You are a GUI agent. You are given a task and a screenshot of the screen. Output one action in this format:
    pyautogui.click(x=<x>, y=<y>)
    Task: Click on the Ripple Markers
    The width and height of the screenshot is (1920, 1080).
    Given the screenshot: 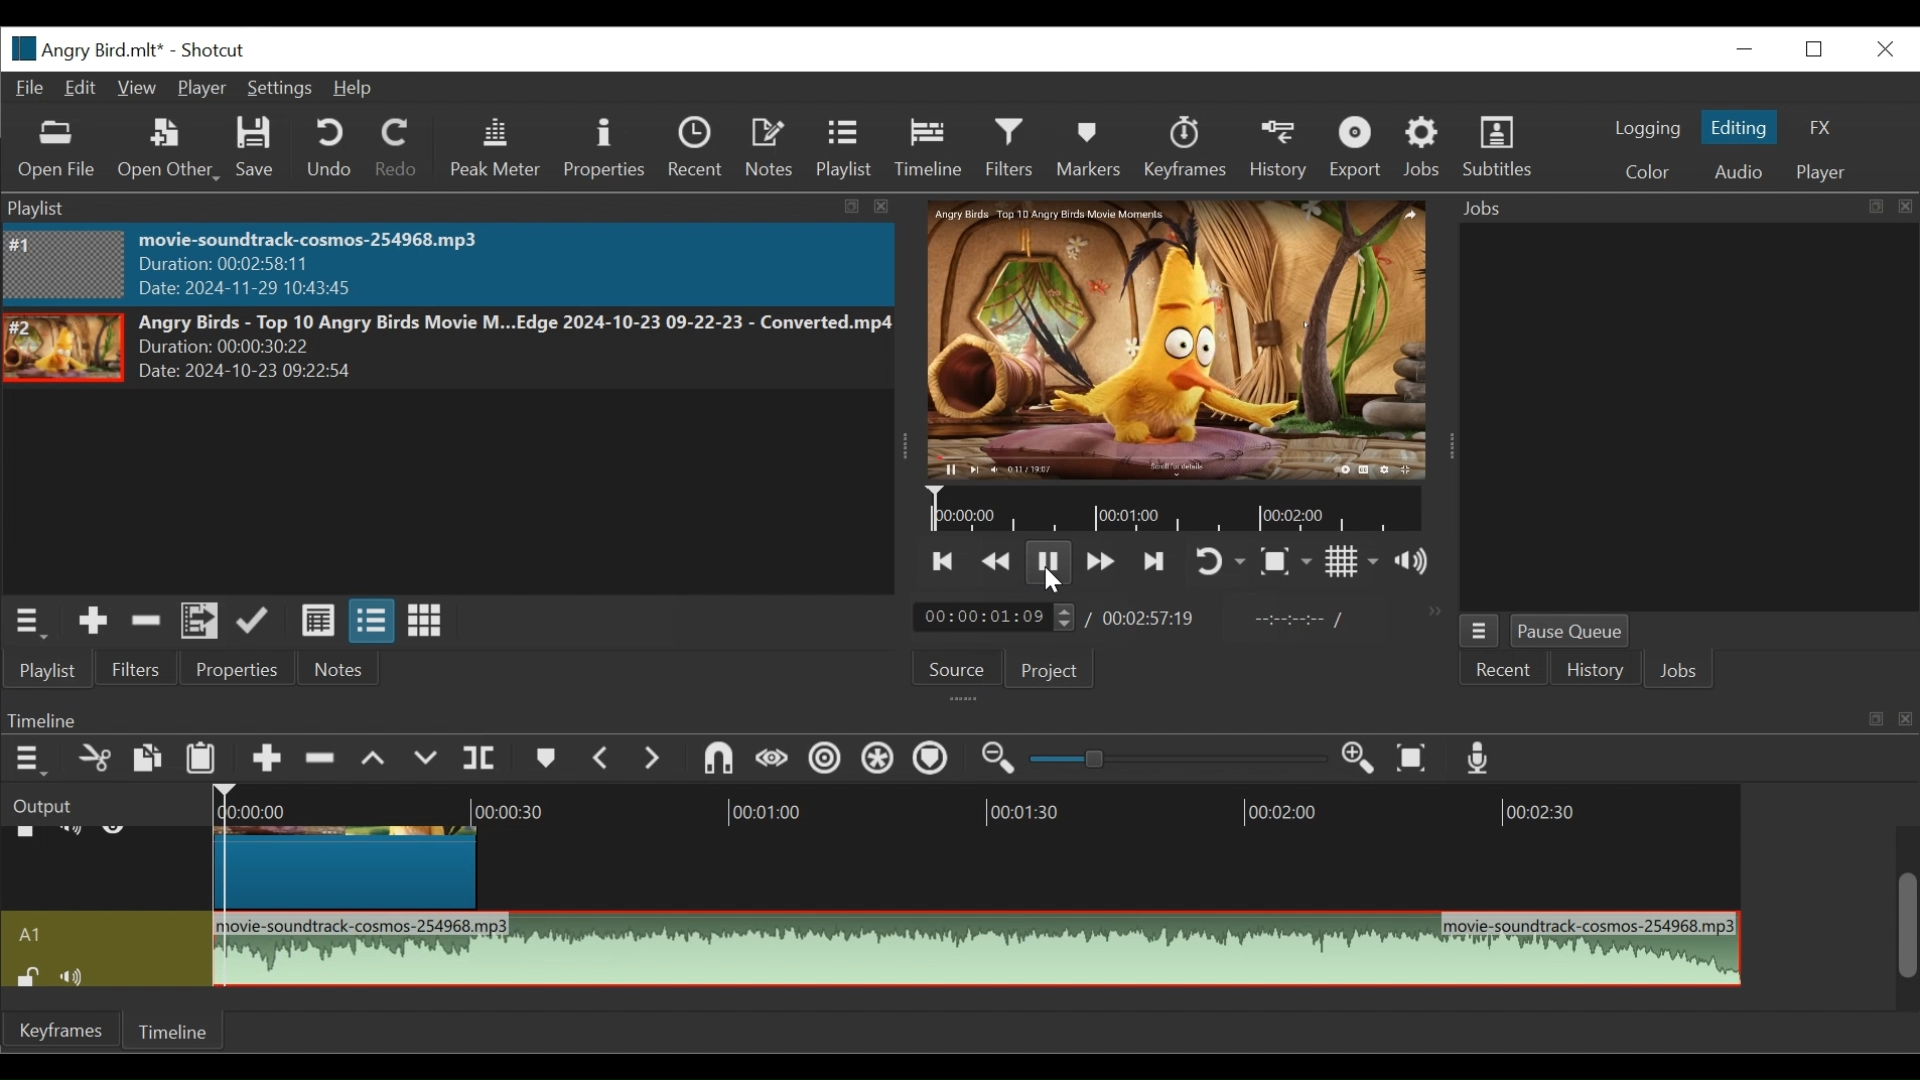 What is the action you would take?
    pyautogui.click(x=931, y=762)
    